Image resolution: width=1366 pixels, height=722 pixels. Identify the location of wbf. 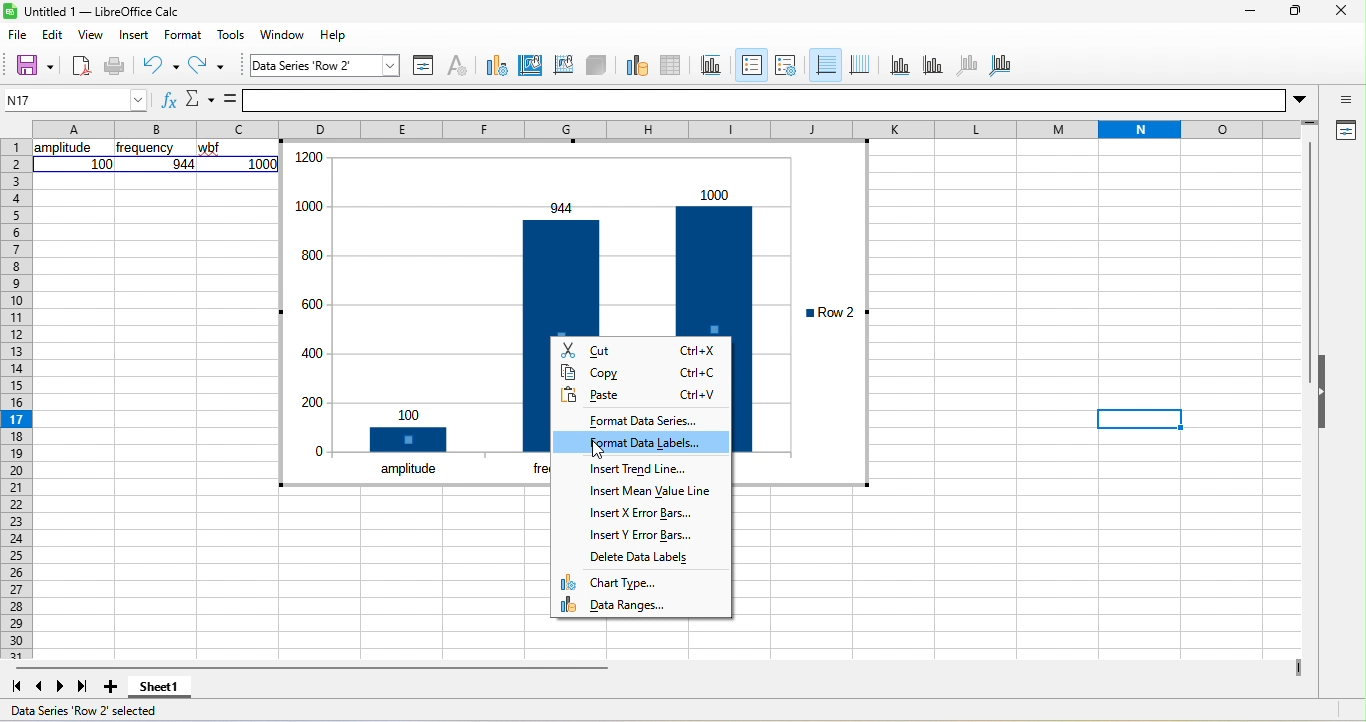
(214, 149).